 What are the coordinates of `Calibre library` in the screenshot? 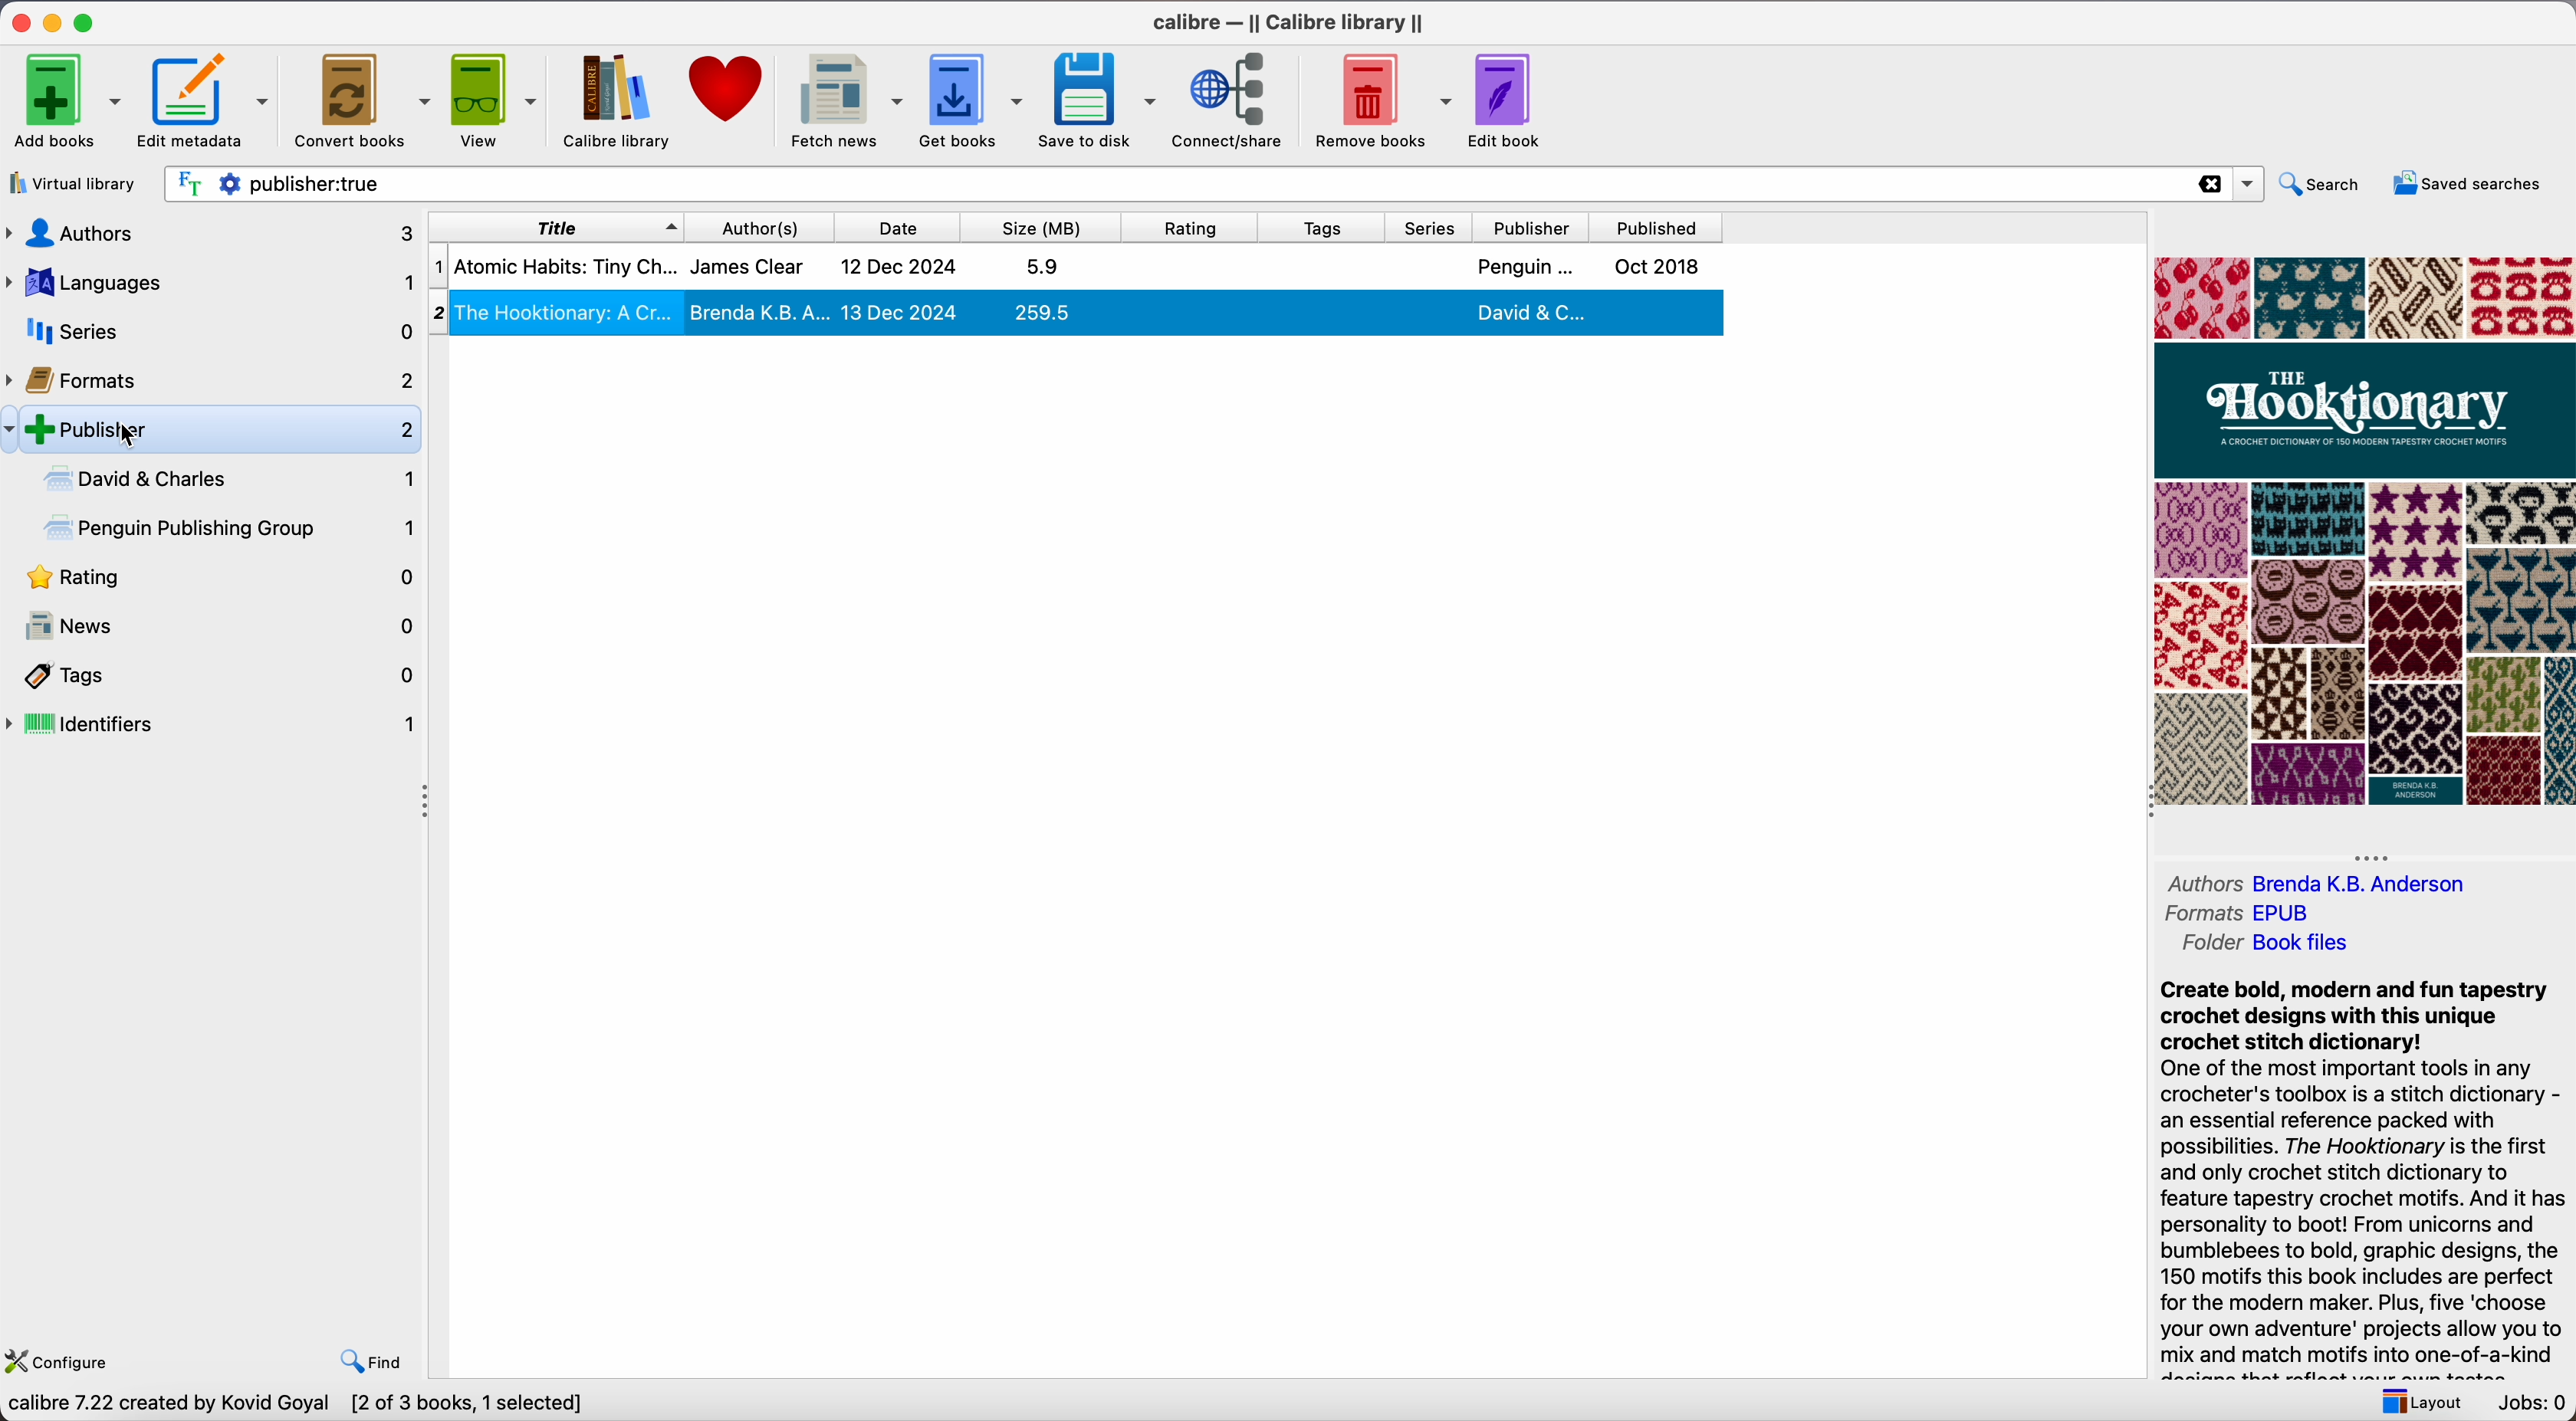 It's located at (618, 103).